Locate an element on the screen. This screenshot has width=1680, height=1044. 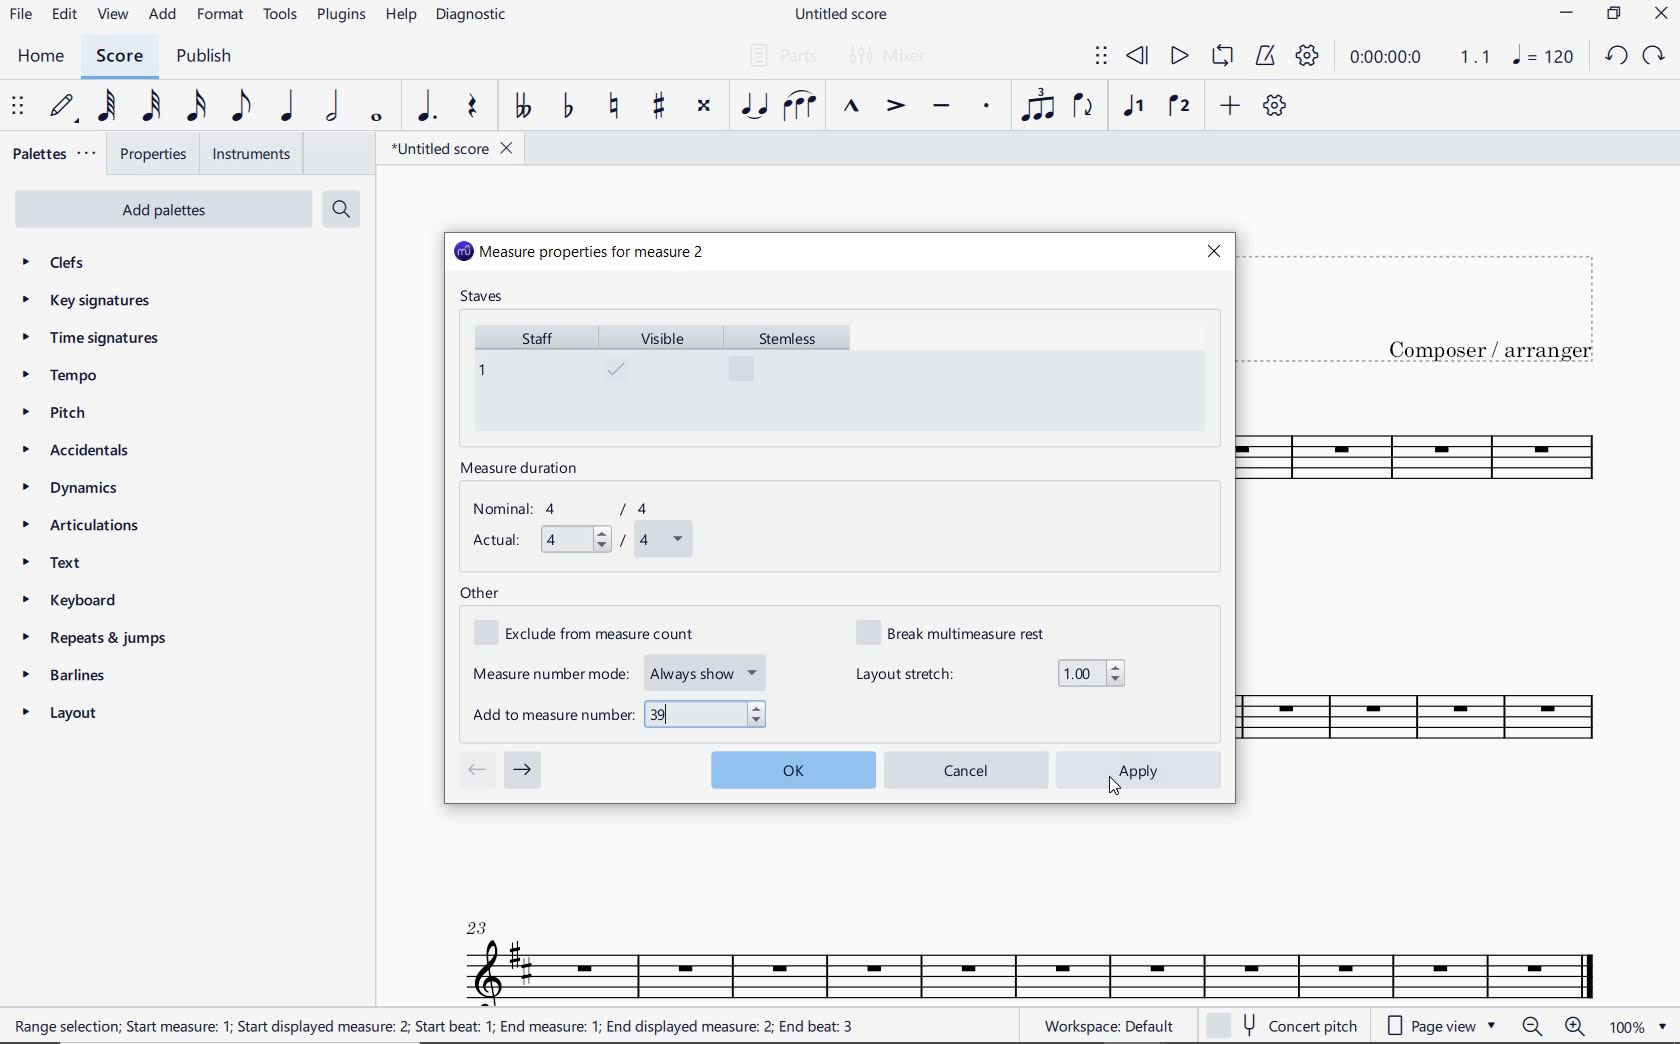
cancel is located at coordinates (969, 770).